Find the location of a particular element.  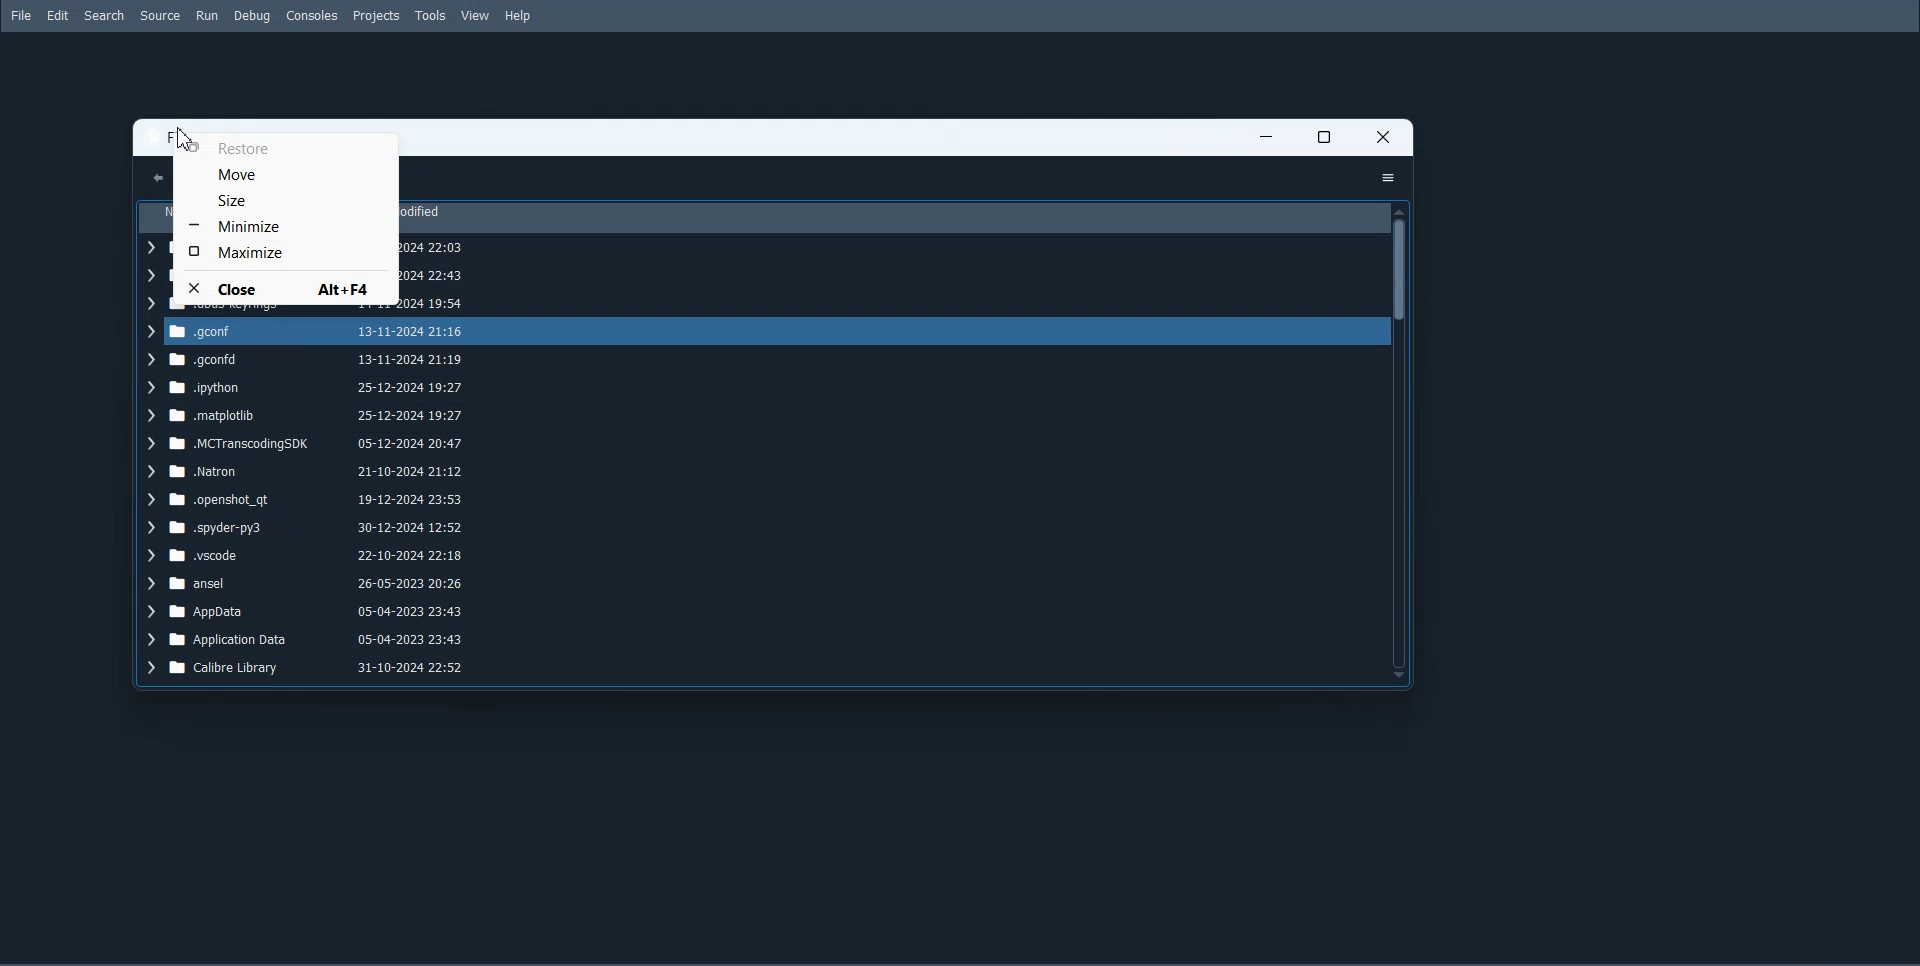

.vscode 22-10-2024 22:18 is located at coordinates (307, 557).